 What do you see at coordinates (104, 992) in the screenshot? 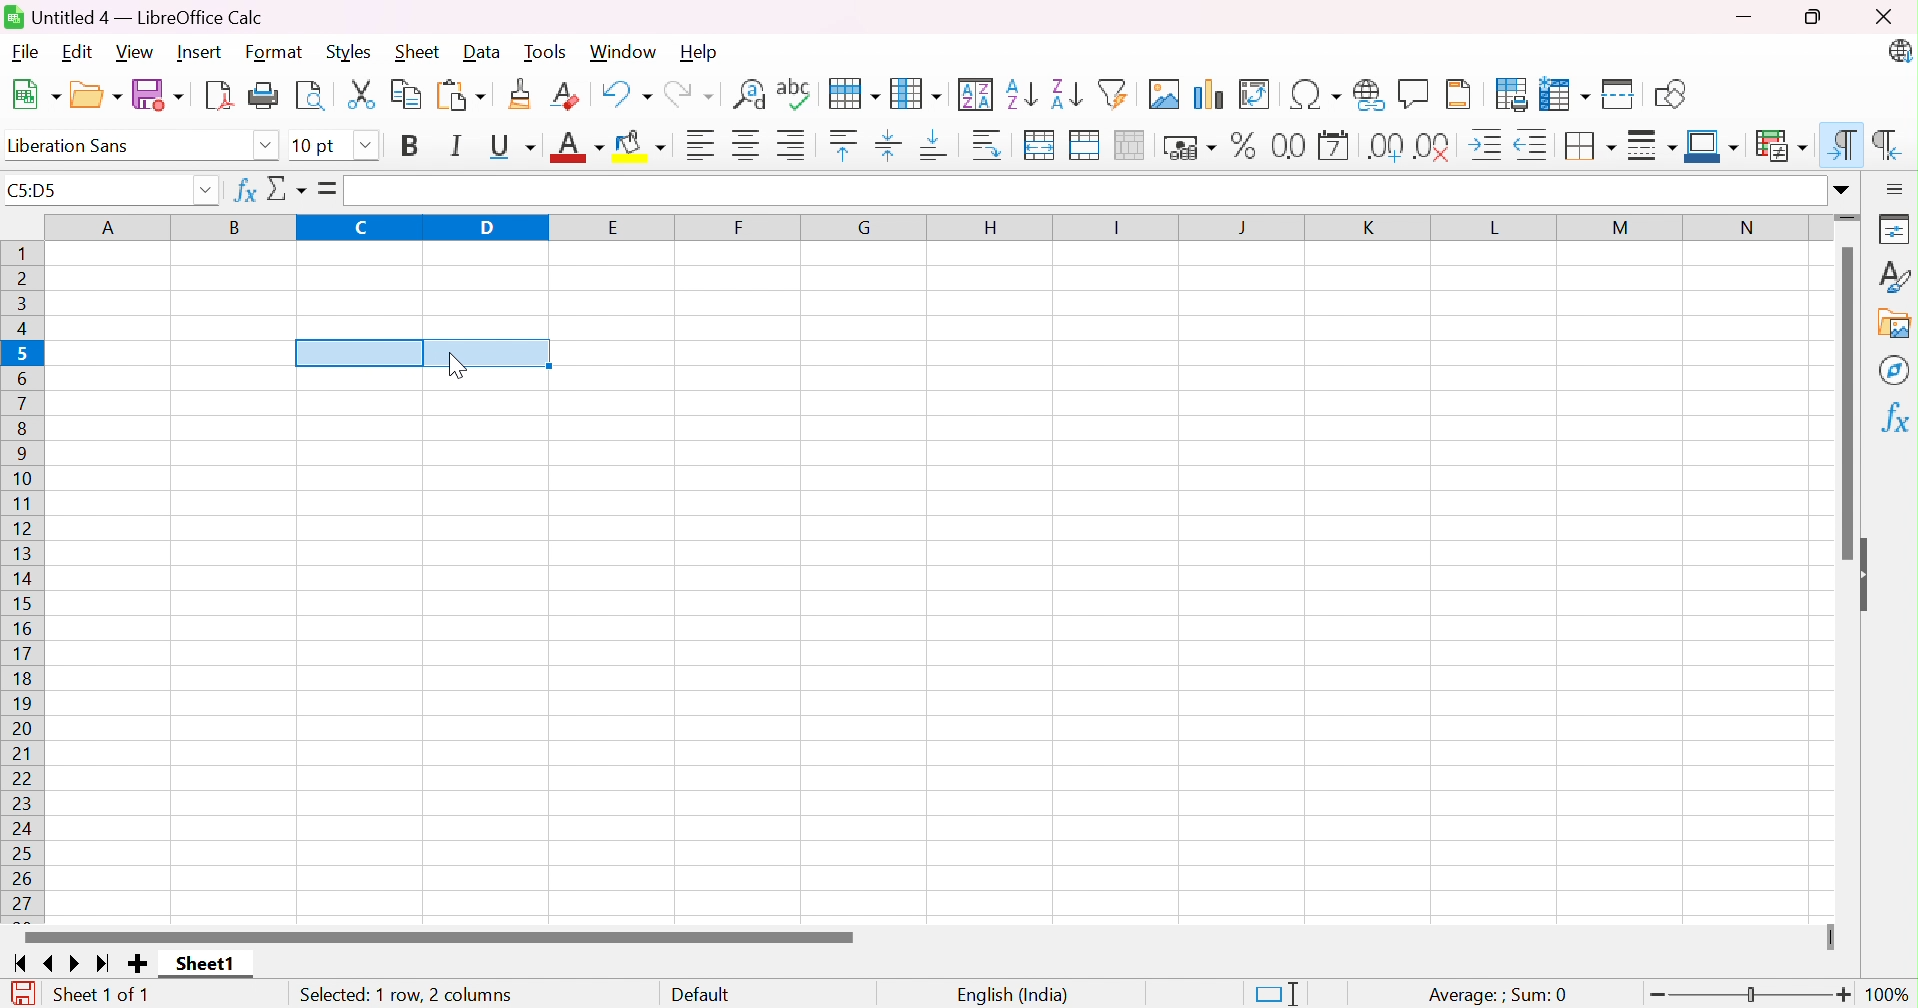
I see `Sheet 1 of 1` at bounding box center [104, 992].